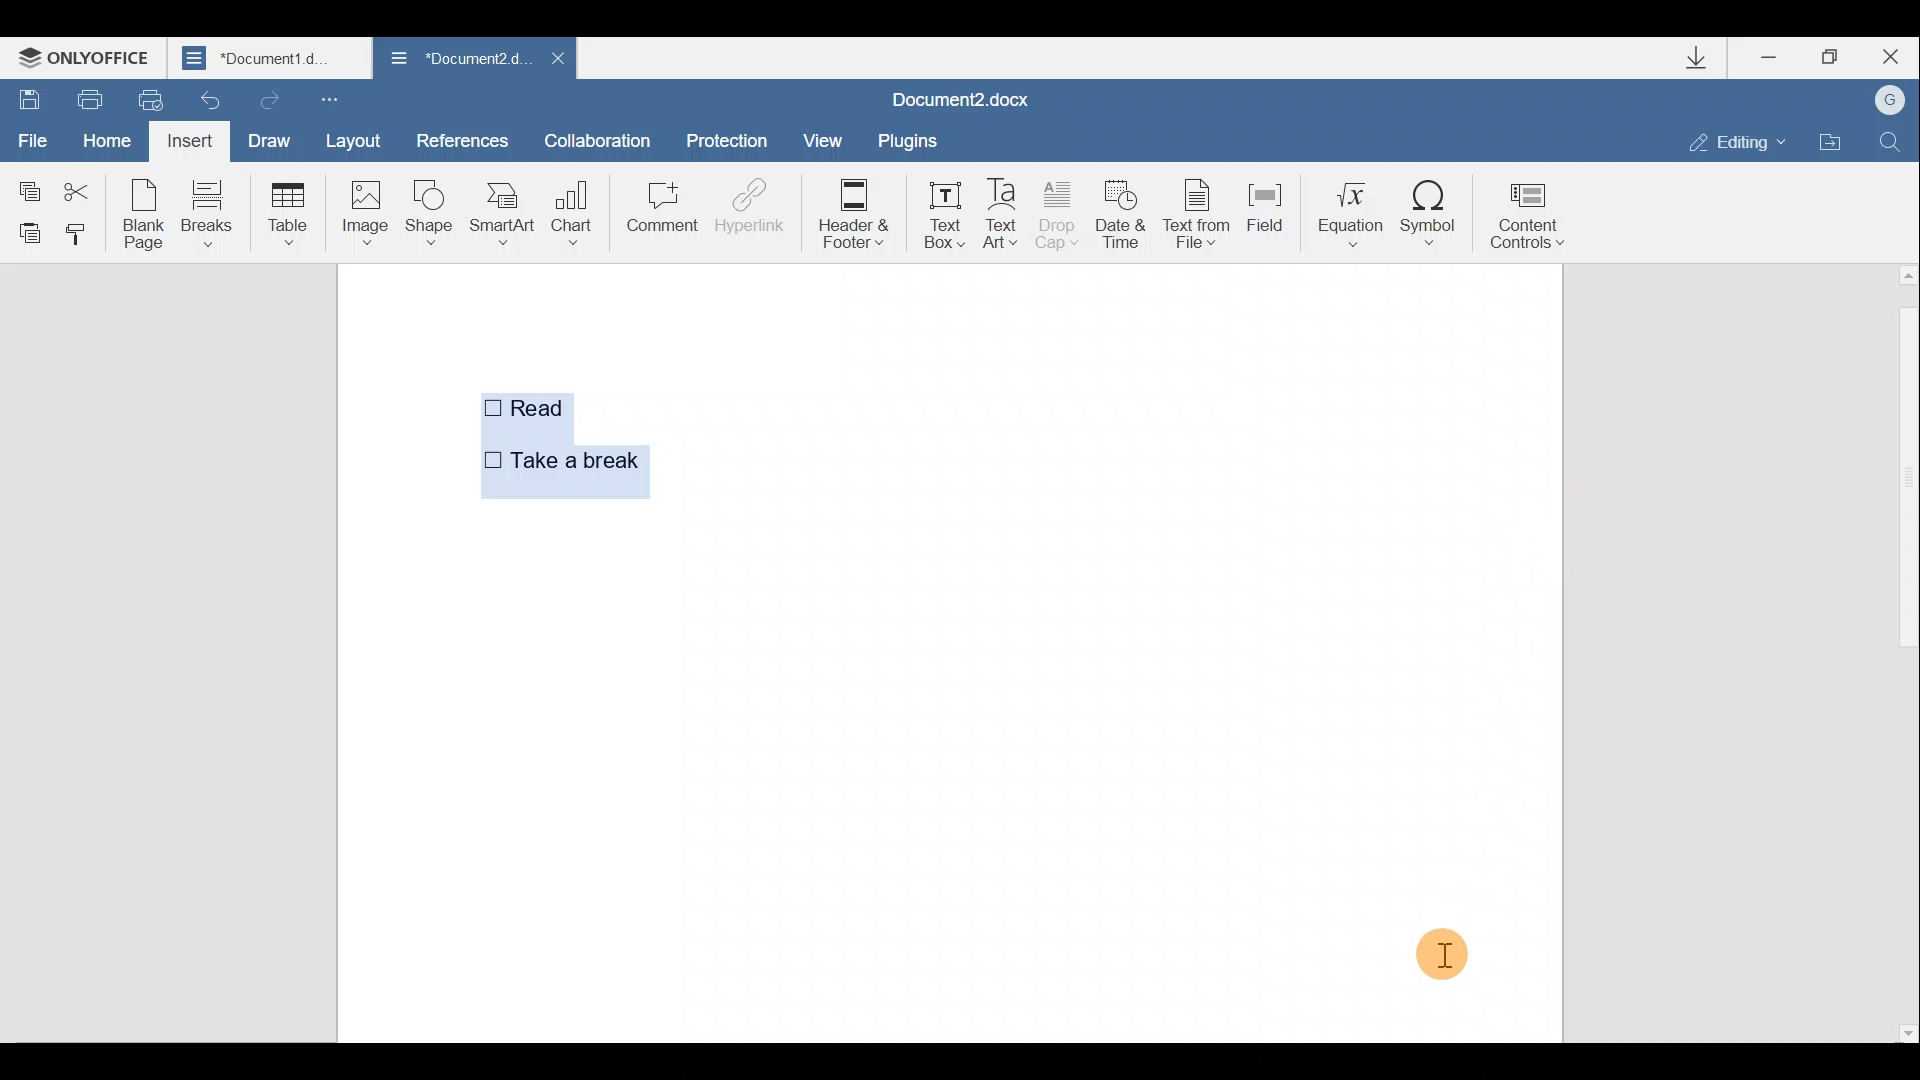 The width and height of the screenshot is (1920, 1080). I want to click on Layout, so click(364, 144).